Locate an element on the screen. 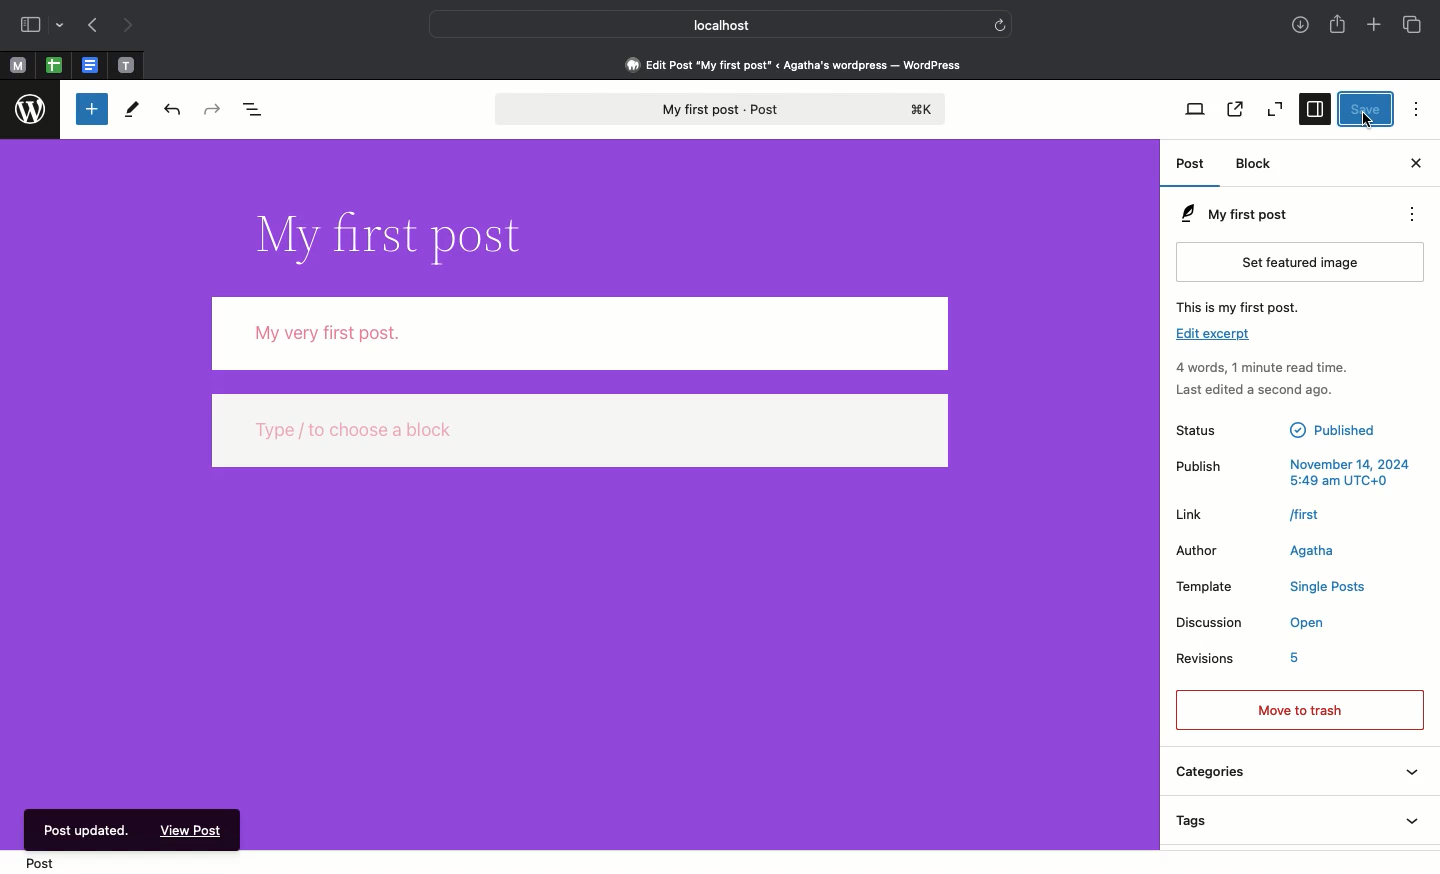 Image resolution: width=1440 pixels, height=874 pixels. Move to trash is located at coordinates (1299, 707).